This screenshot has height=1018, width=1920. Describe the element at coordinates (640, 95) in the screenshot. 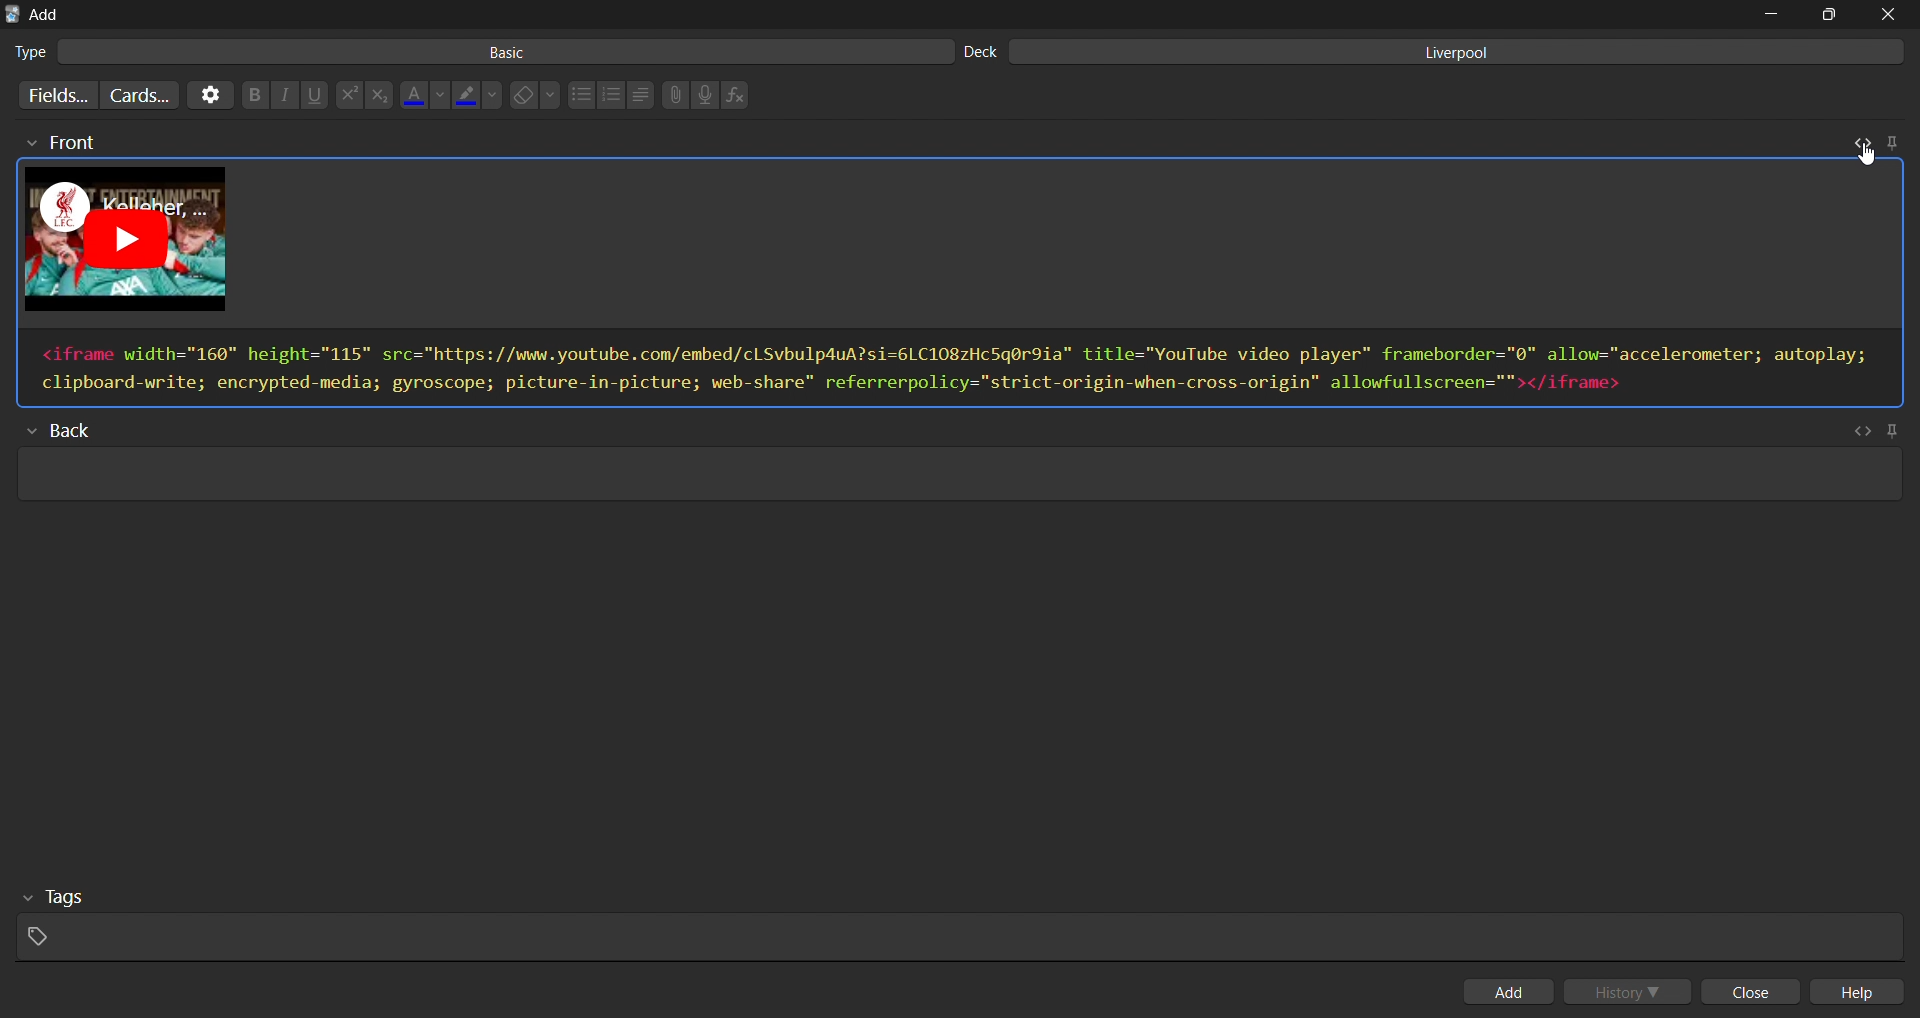

I see `line spacing` at that location.